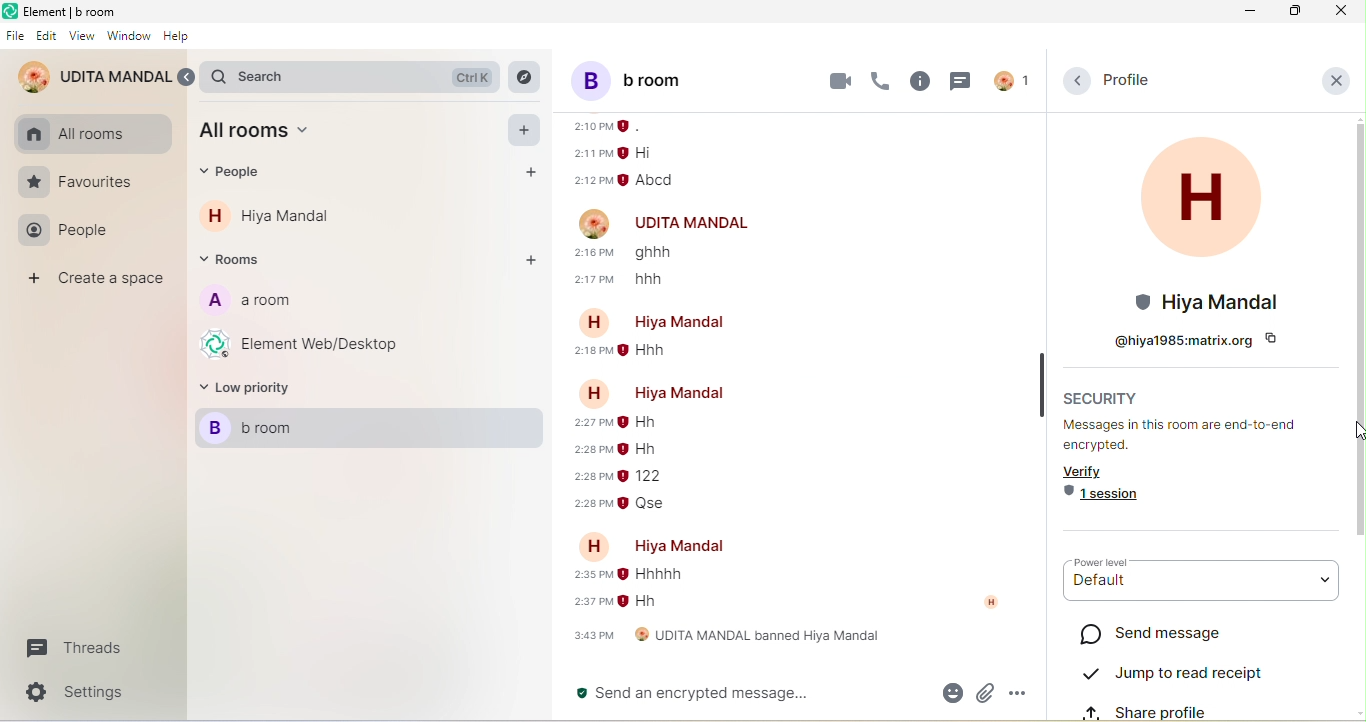  I want to click on cursor movement, so click(1355, 432).